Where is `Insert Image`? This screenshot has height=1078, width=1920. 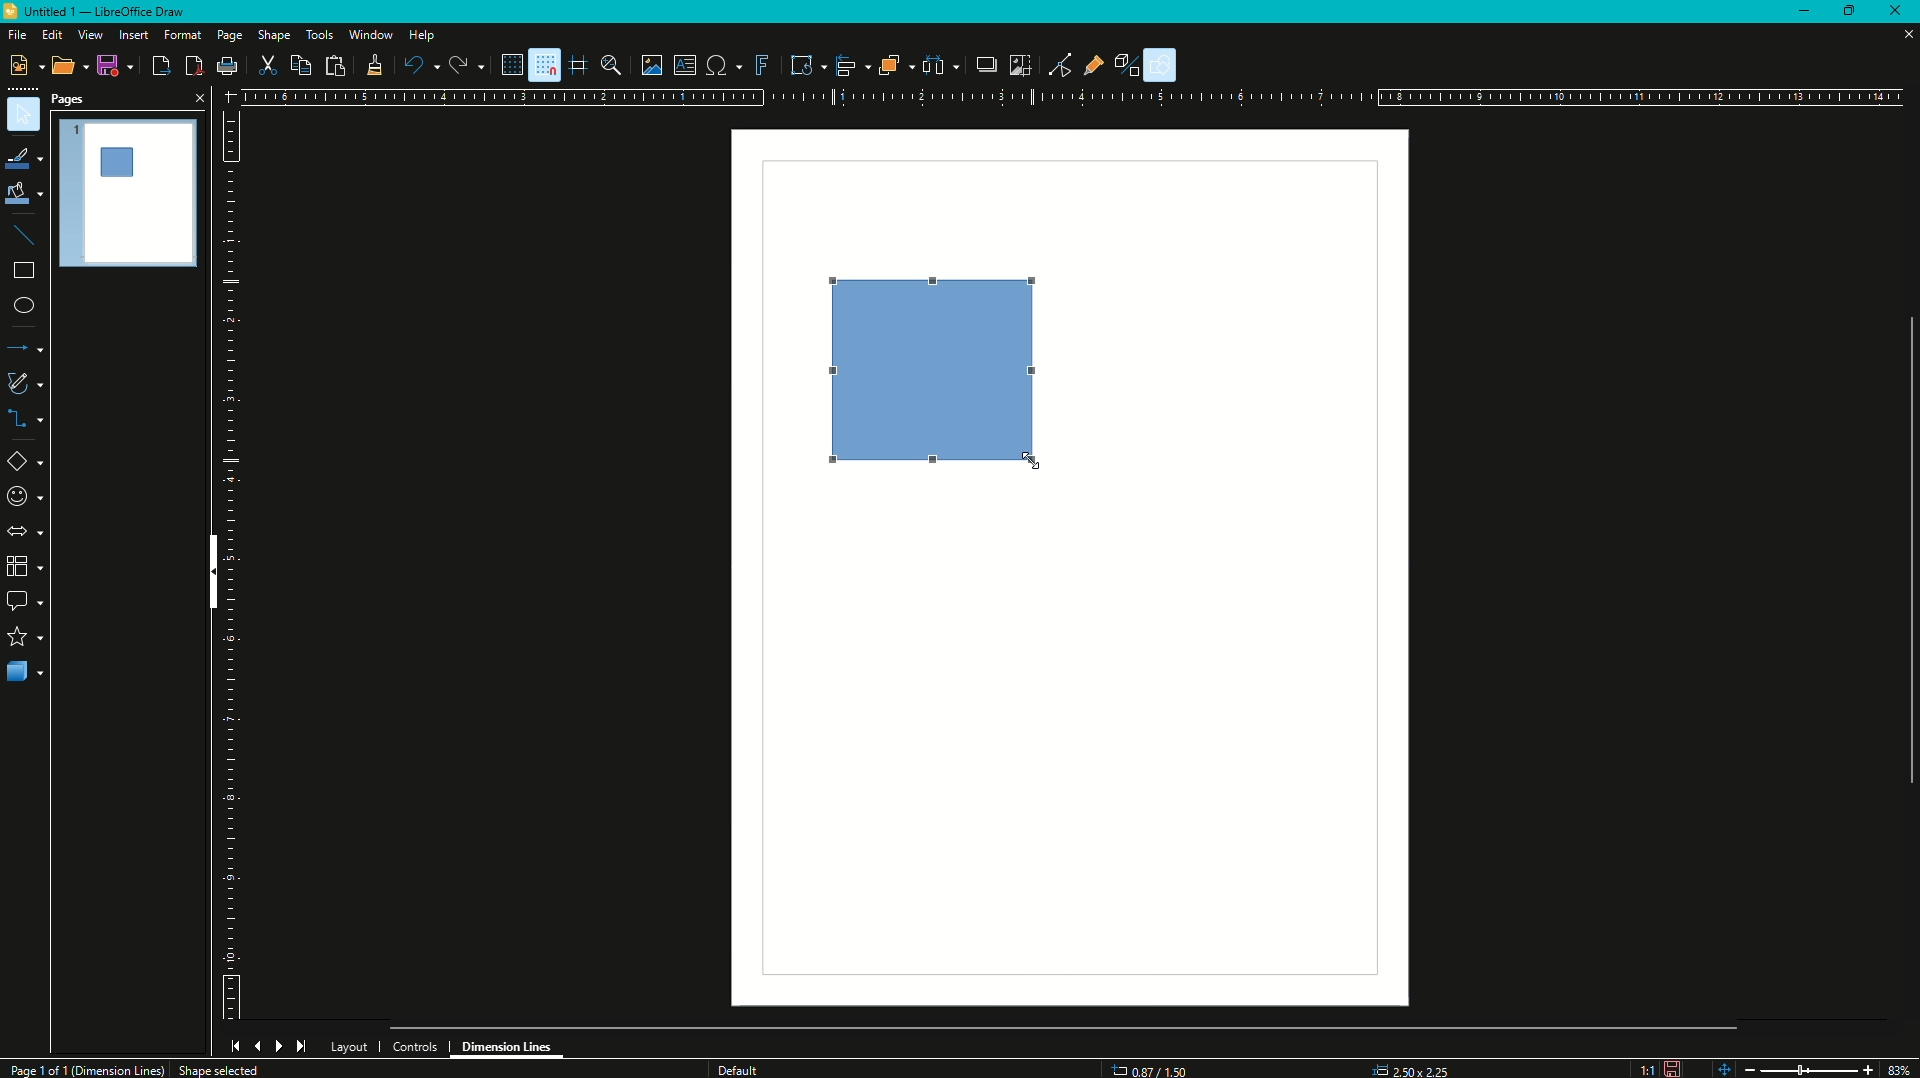
Insert Image is located at coordinates (652, 65).